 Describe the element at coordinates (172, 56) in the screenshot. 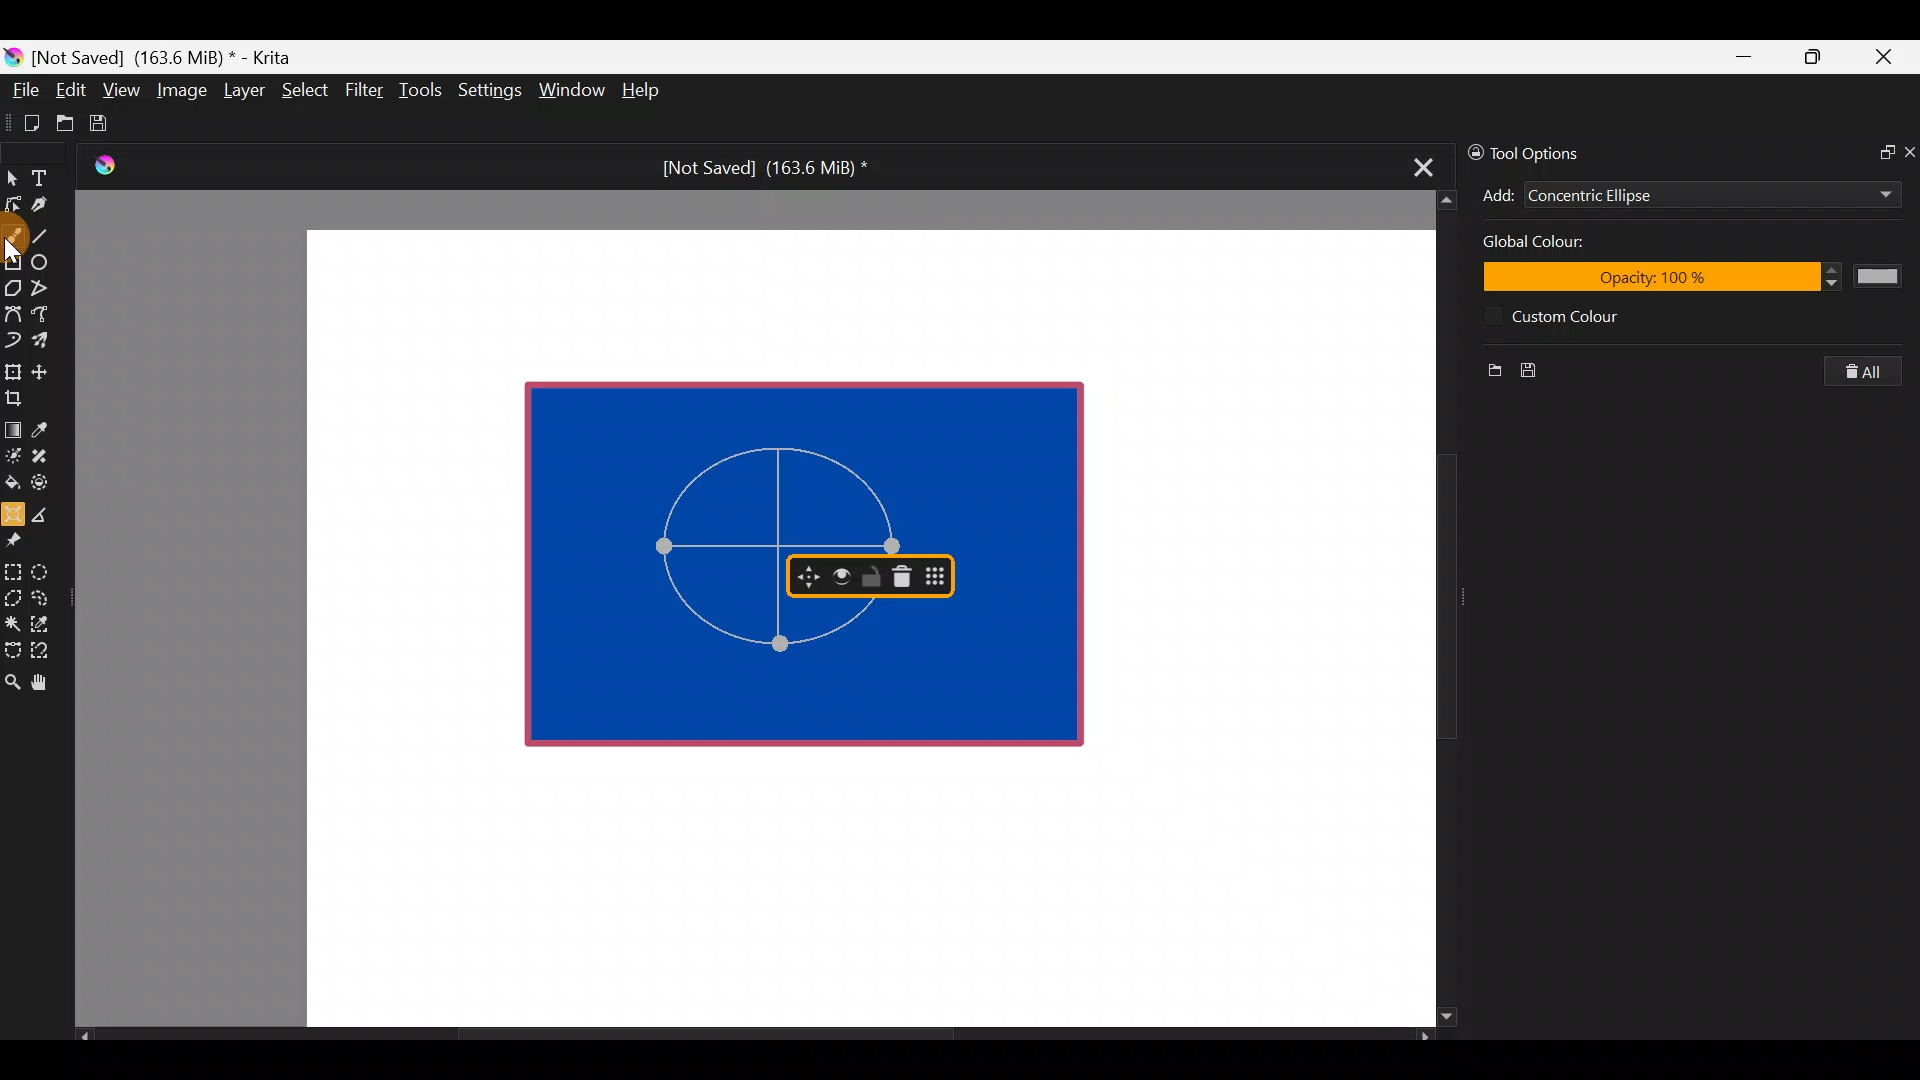

I see `[Not Saved] (163.6 MiB) * - Krita` at that location.